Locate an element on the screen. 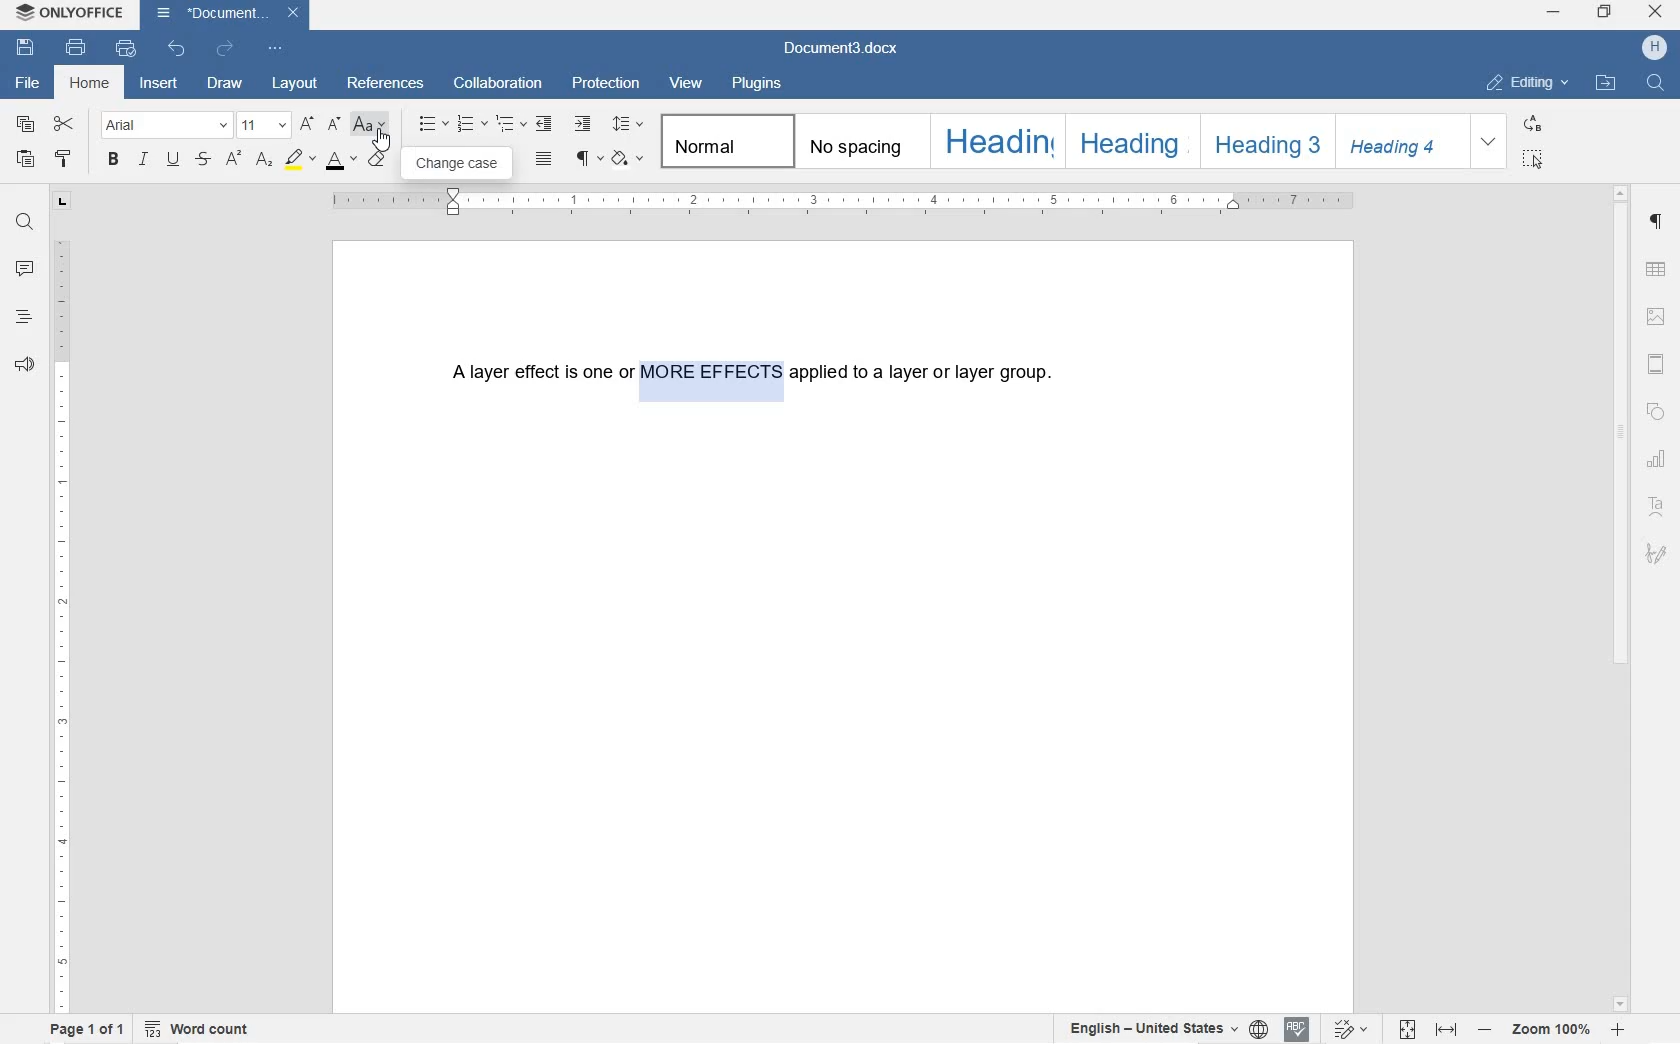  PLUGINS is located at coordinates (757, 85).